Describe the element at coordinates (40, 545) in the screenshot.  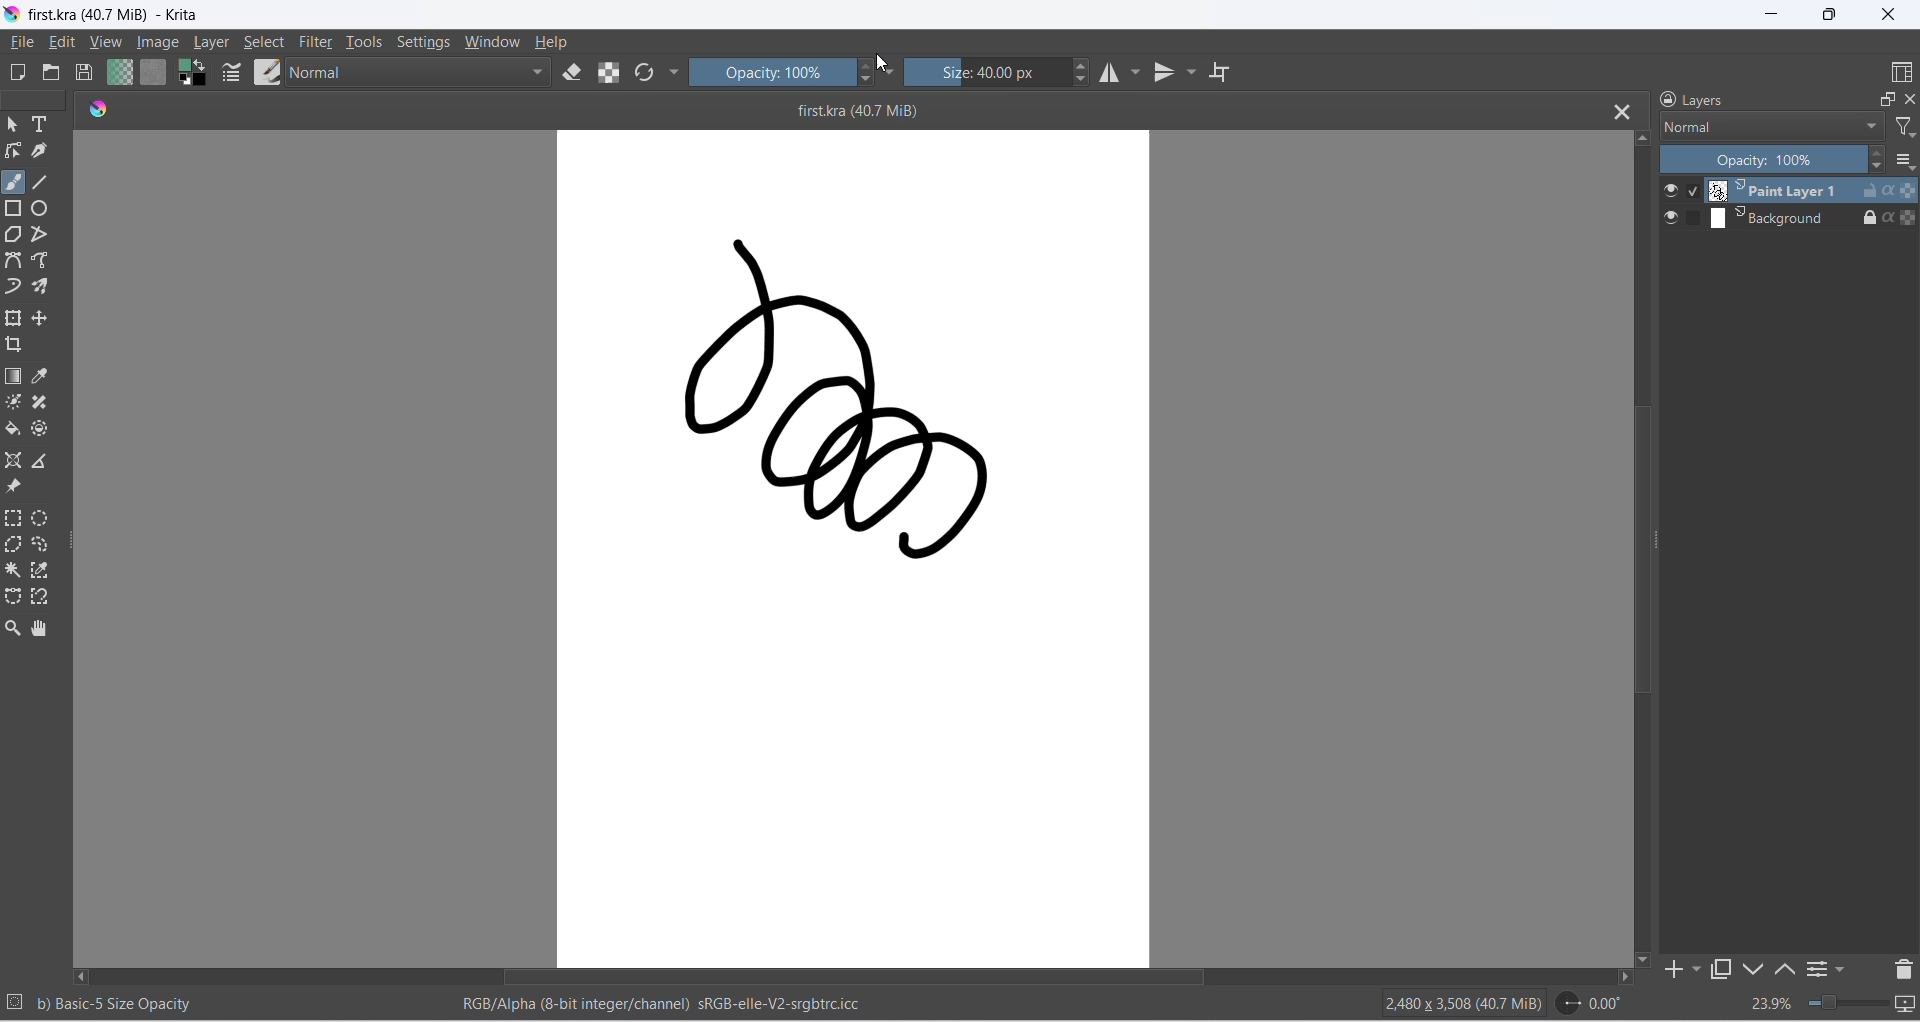
I see `freehand selection tool` at that location.